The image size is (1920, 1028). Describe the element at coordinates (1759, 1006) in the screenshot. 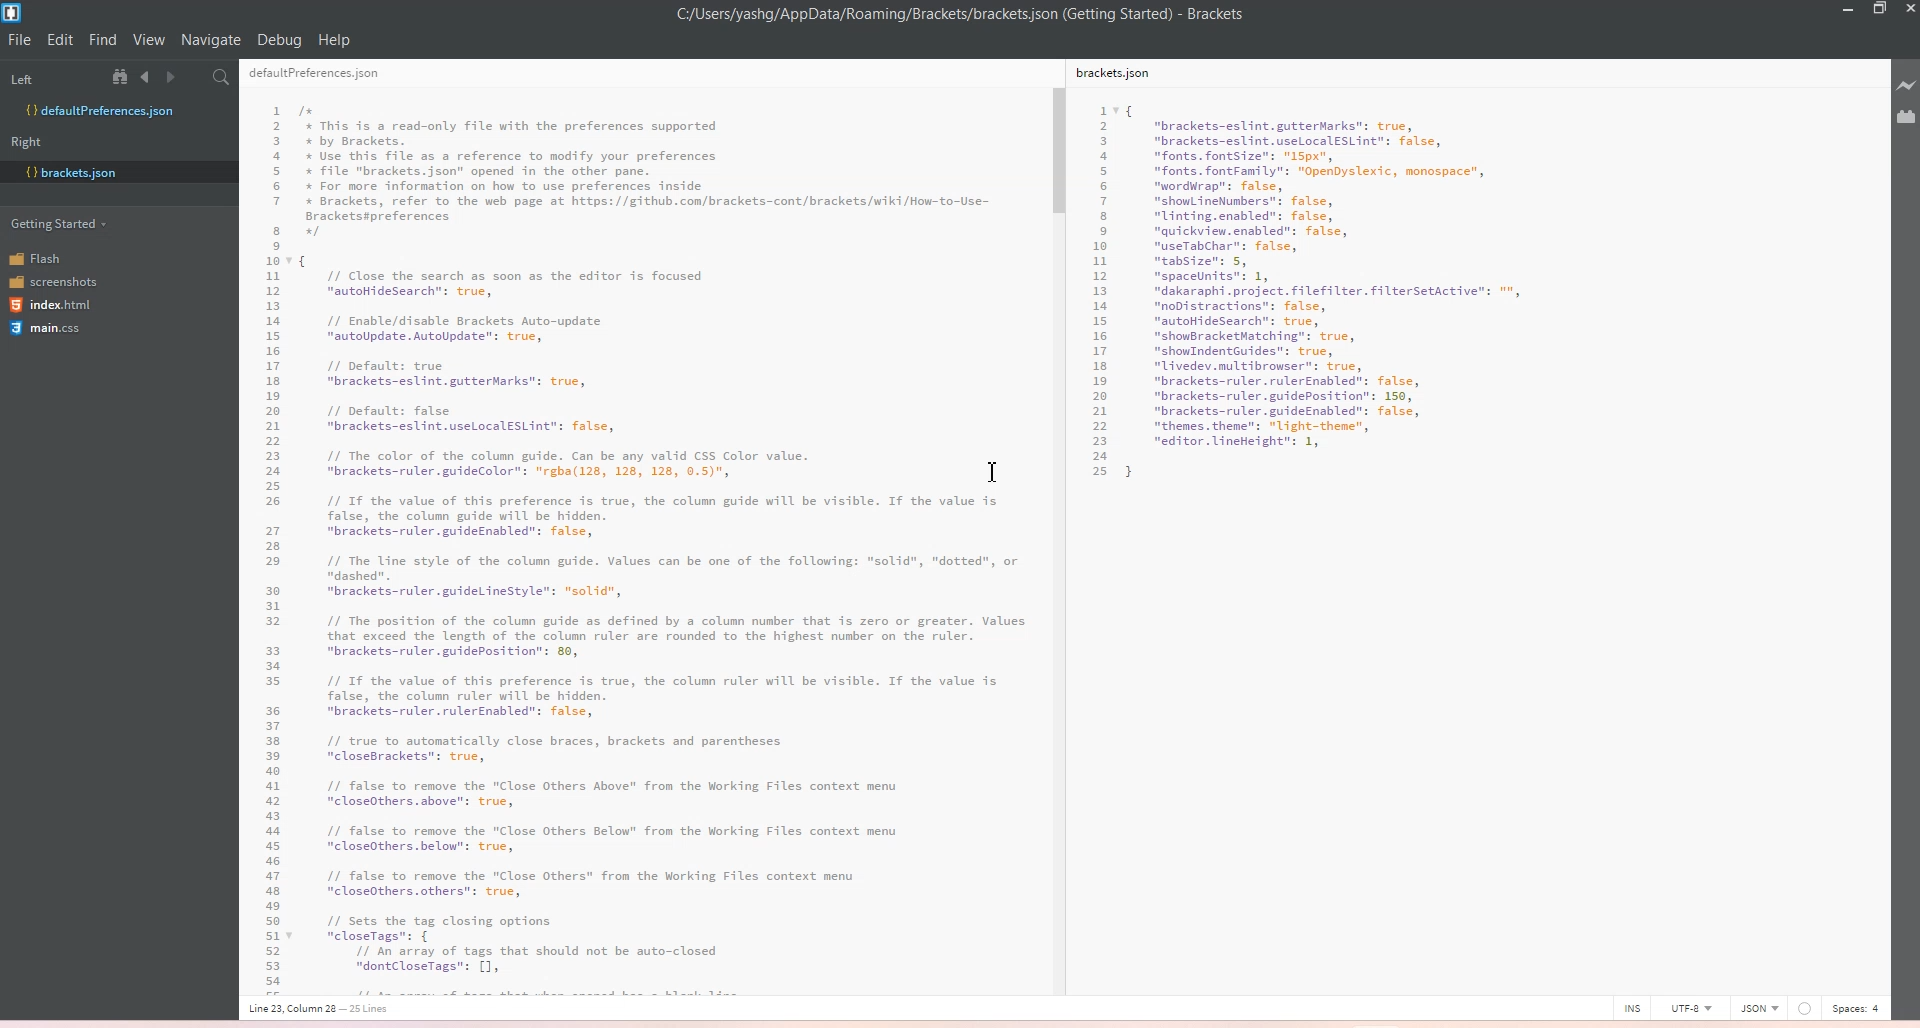

I see `JSON` at that location.